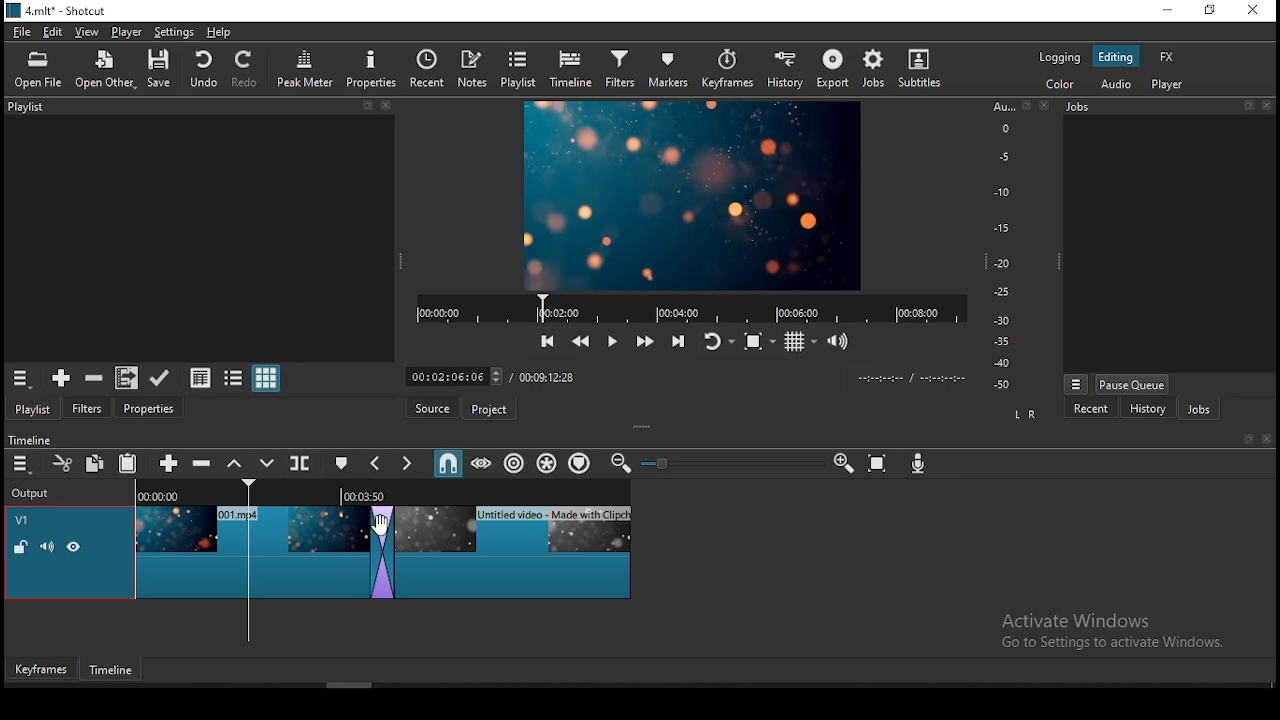  Describe the element at coordinates (56, 31) in the screenshot. I see `edit` at that location.